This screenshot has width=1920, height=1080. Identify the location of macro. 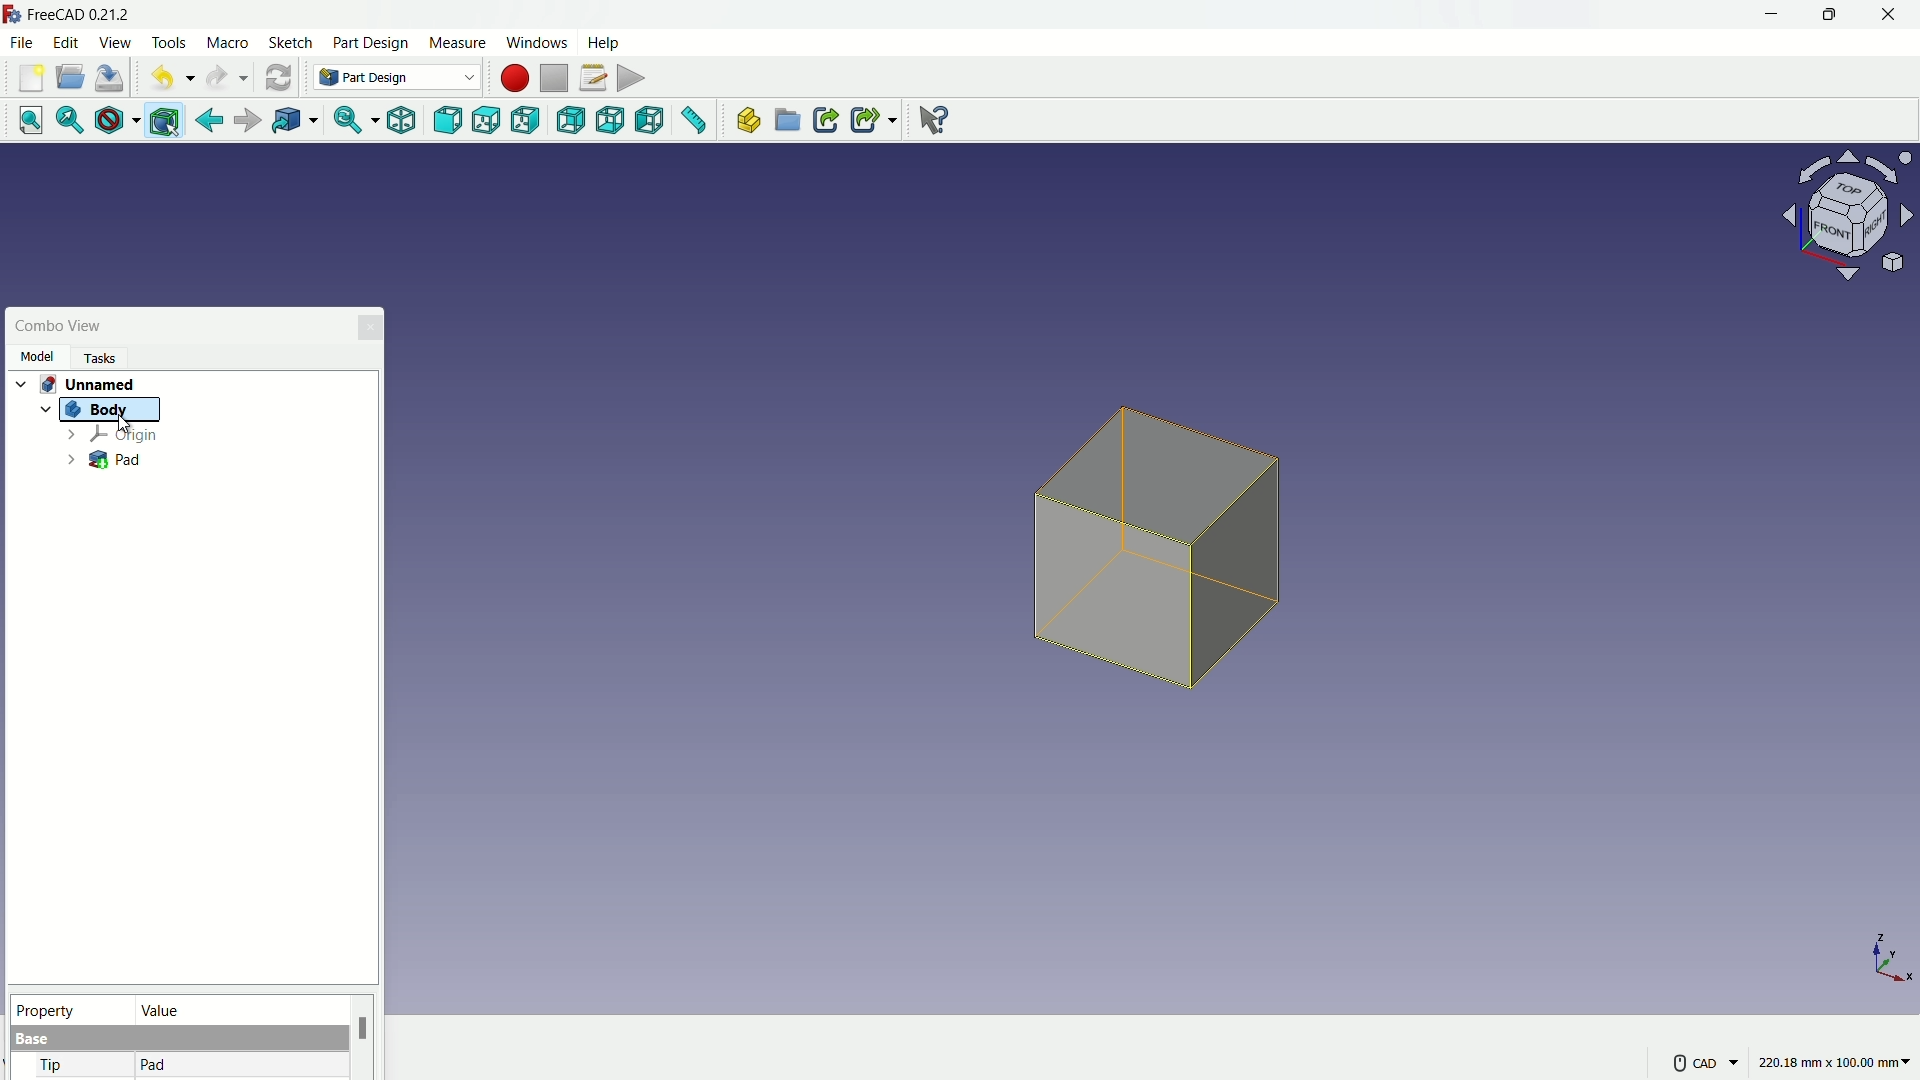
(229, 44).